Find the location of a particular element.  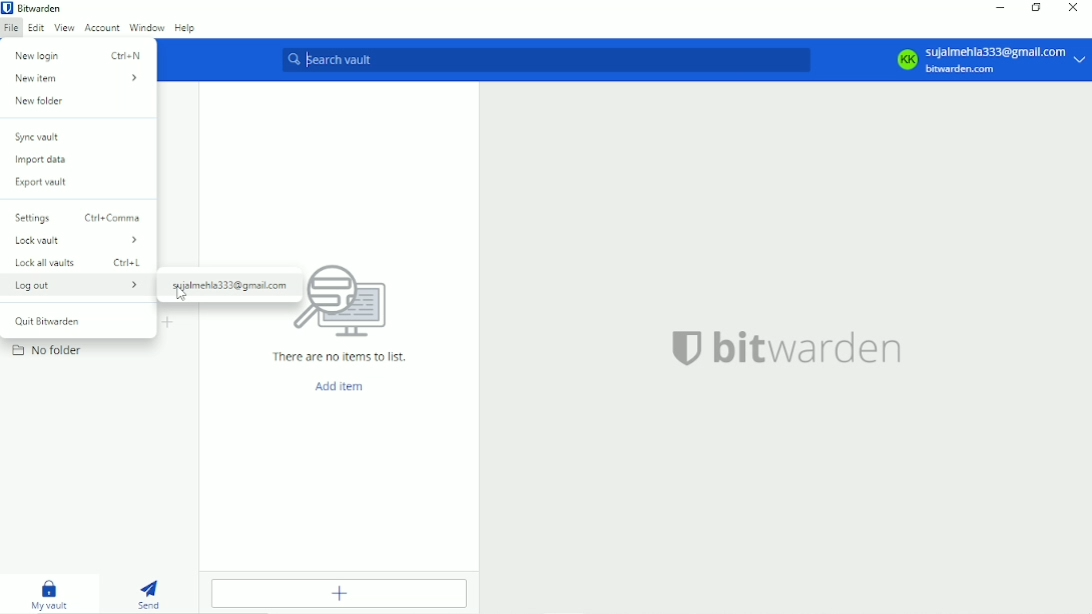

New folder is located at coordinates (40, 101).